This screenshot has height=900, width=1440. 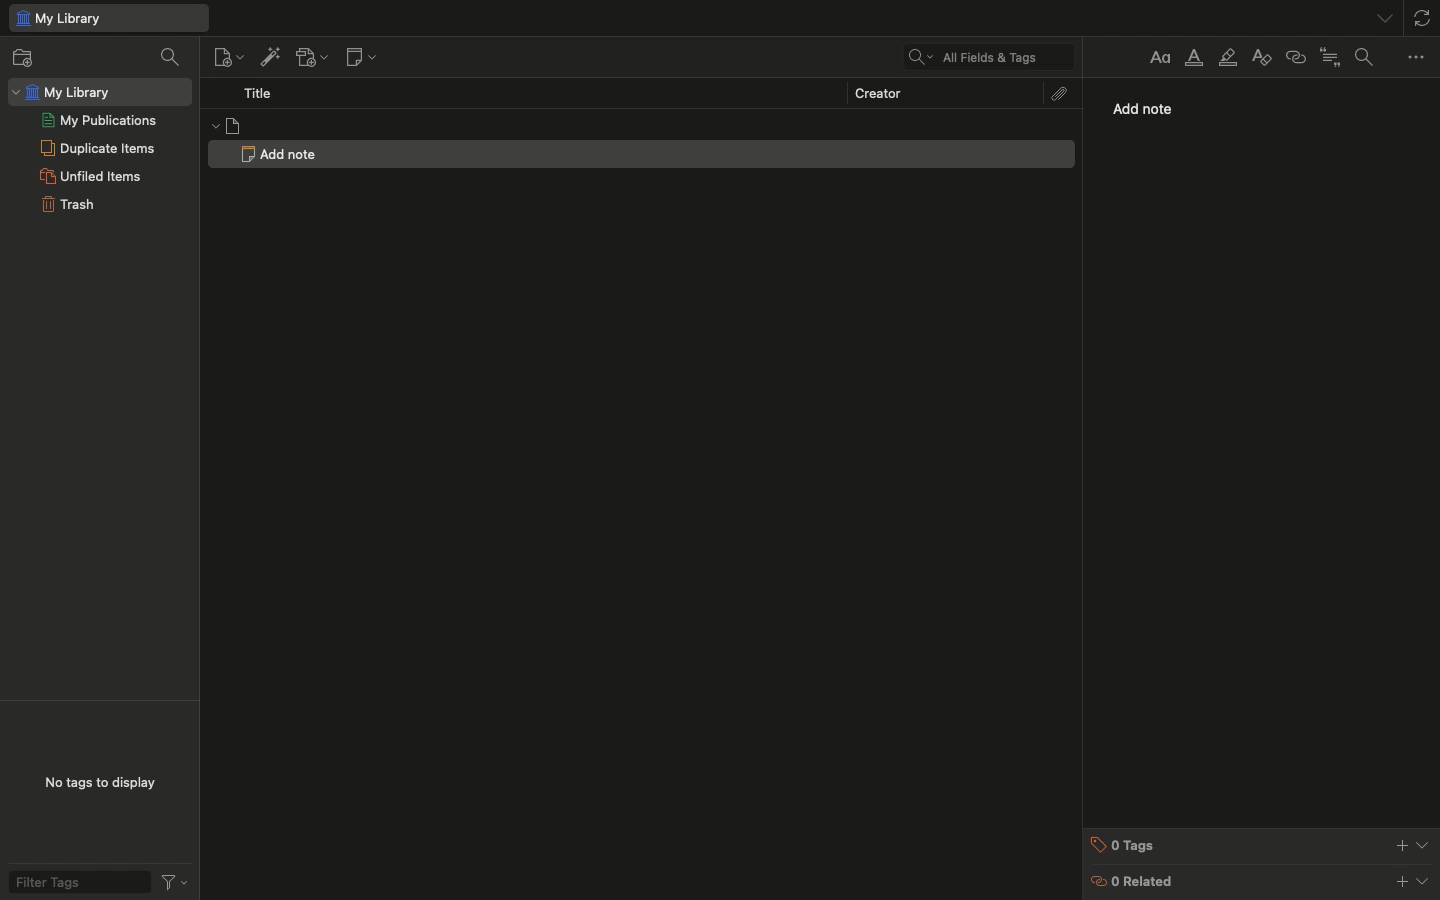 What do you see at coordinates (877, 91) in the screenshot?
I see `Create` at bounding box center [877, 91].